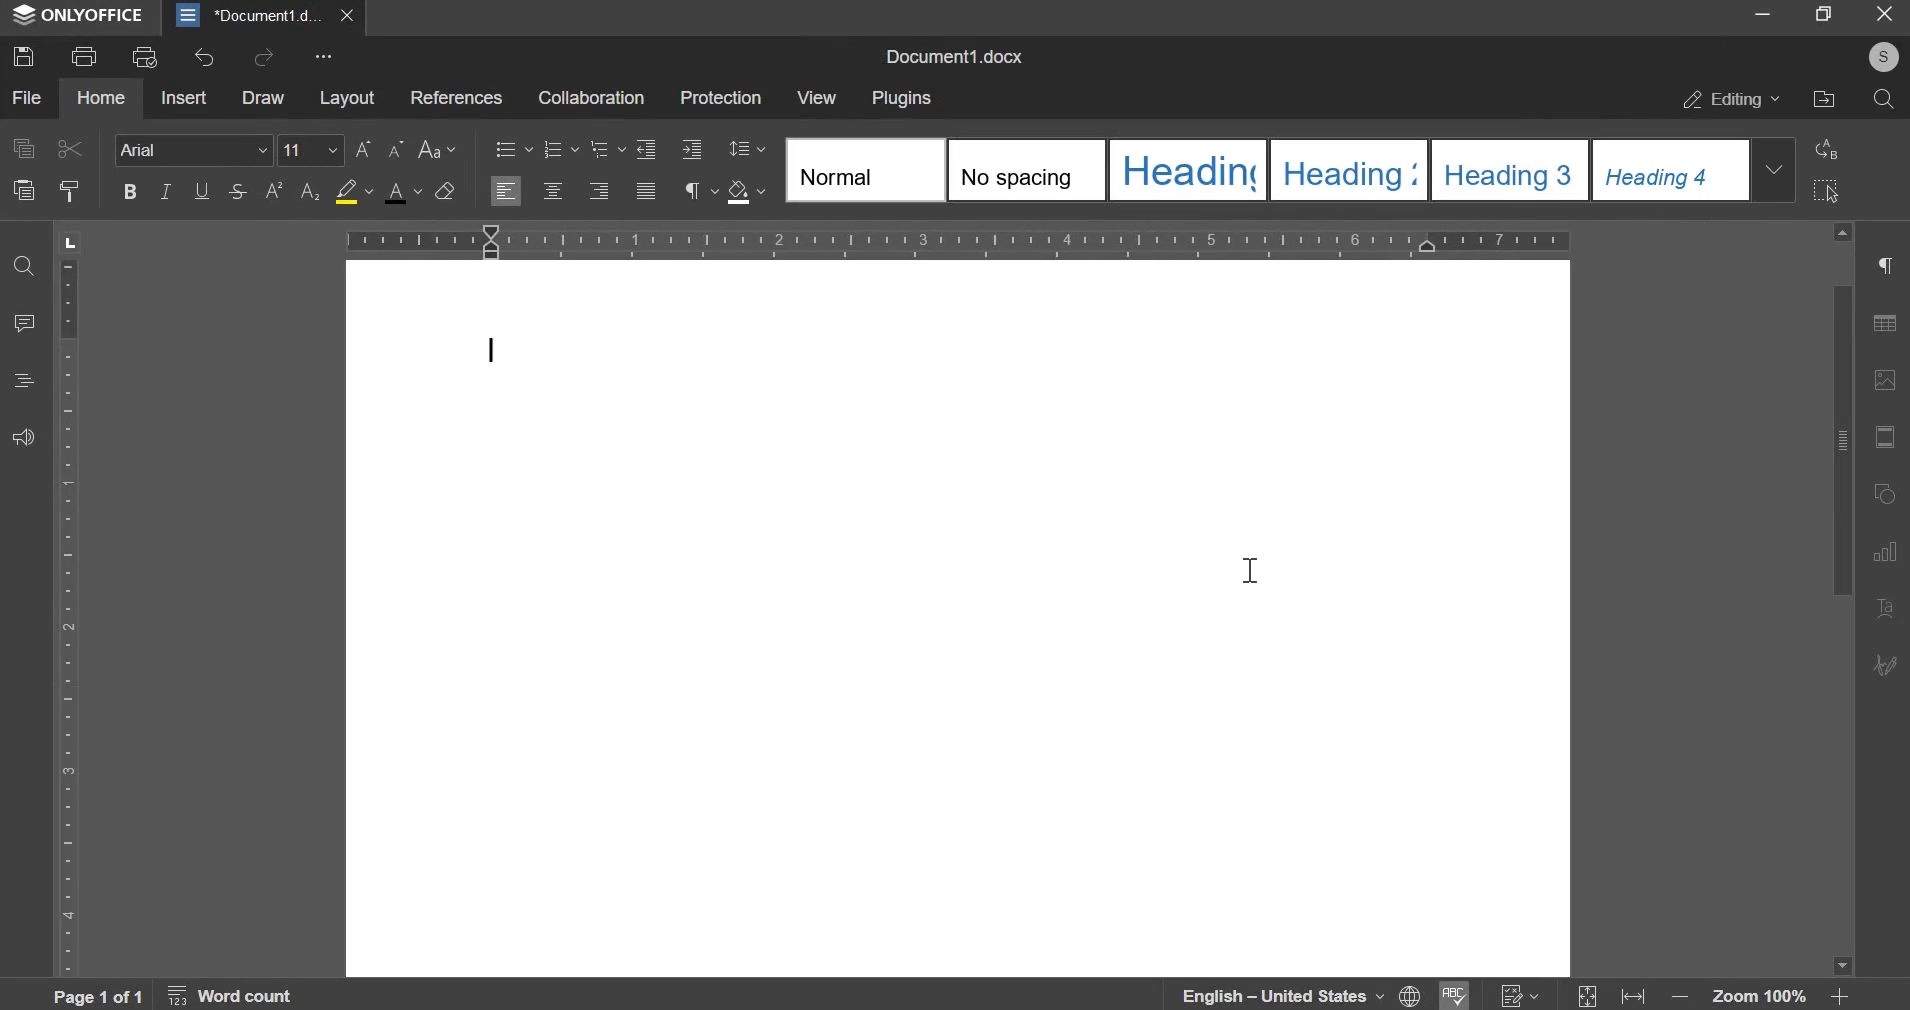 The width and height of the screenshot is (1910, 1010). Describe the element at coordinates (1190, 169) in the screenshot. I see `Heading 1` at that location.